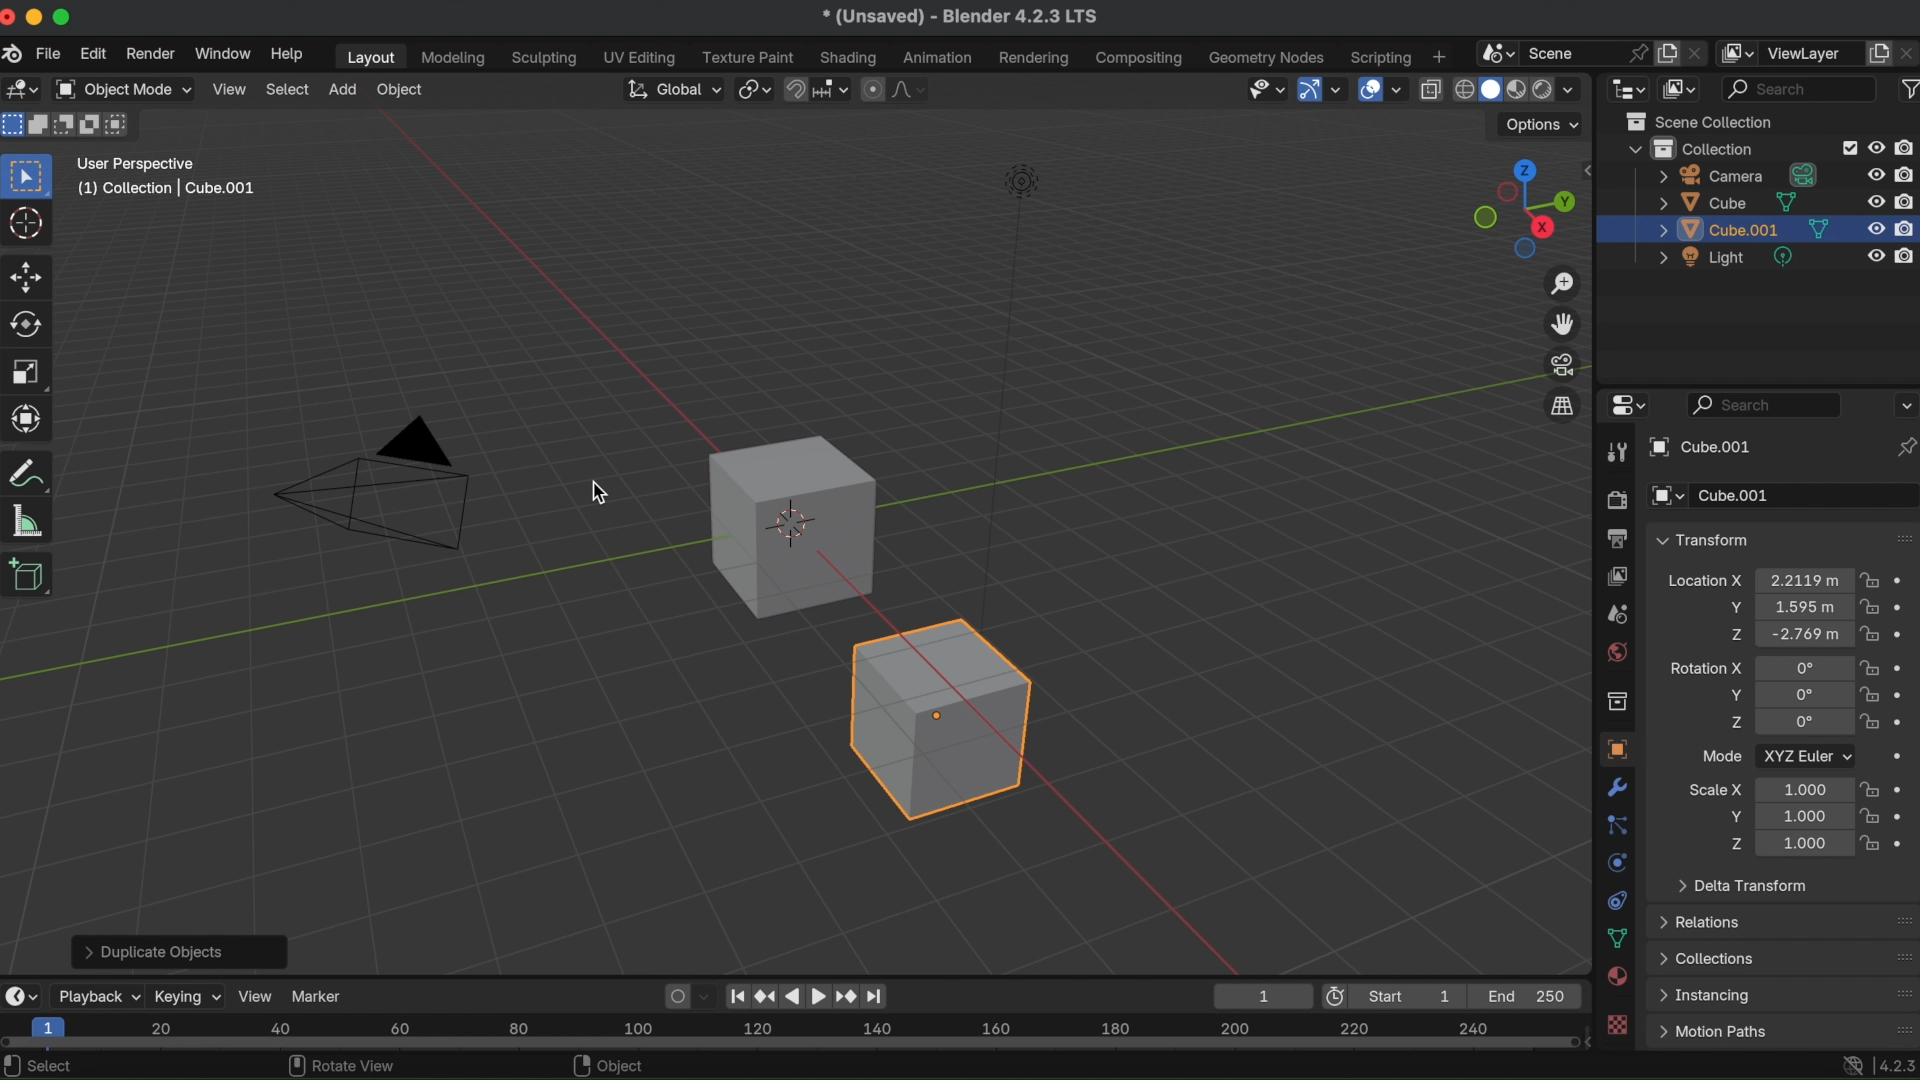 The height and width of the screenshot is (1080, 1920). What do you see at coordinates (46, 1065) in the screenshot?
I see `select` at bounding box center [46, 1065].